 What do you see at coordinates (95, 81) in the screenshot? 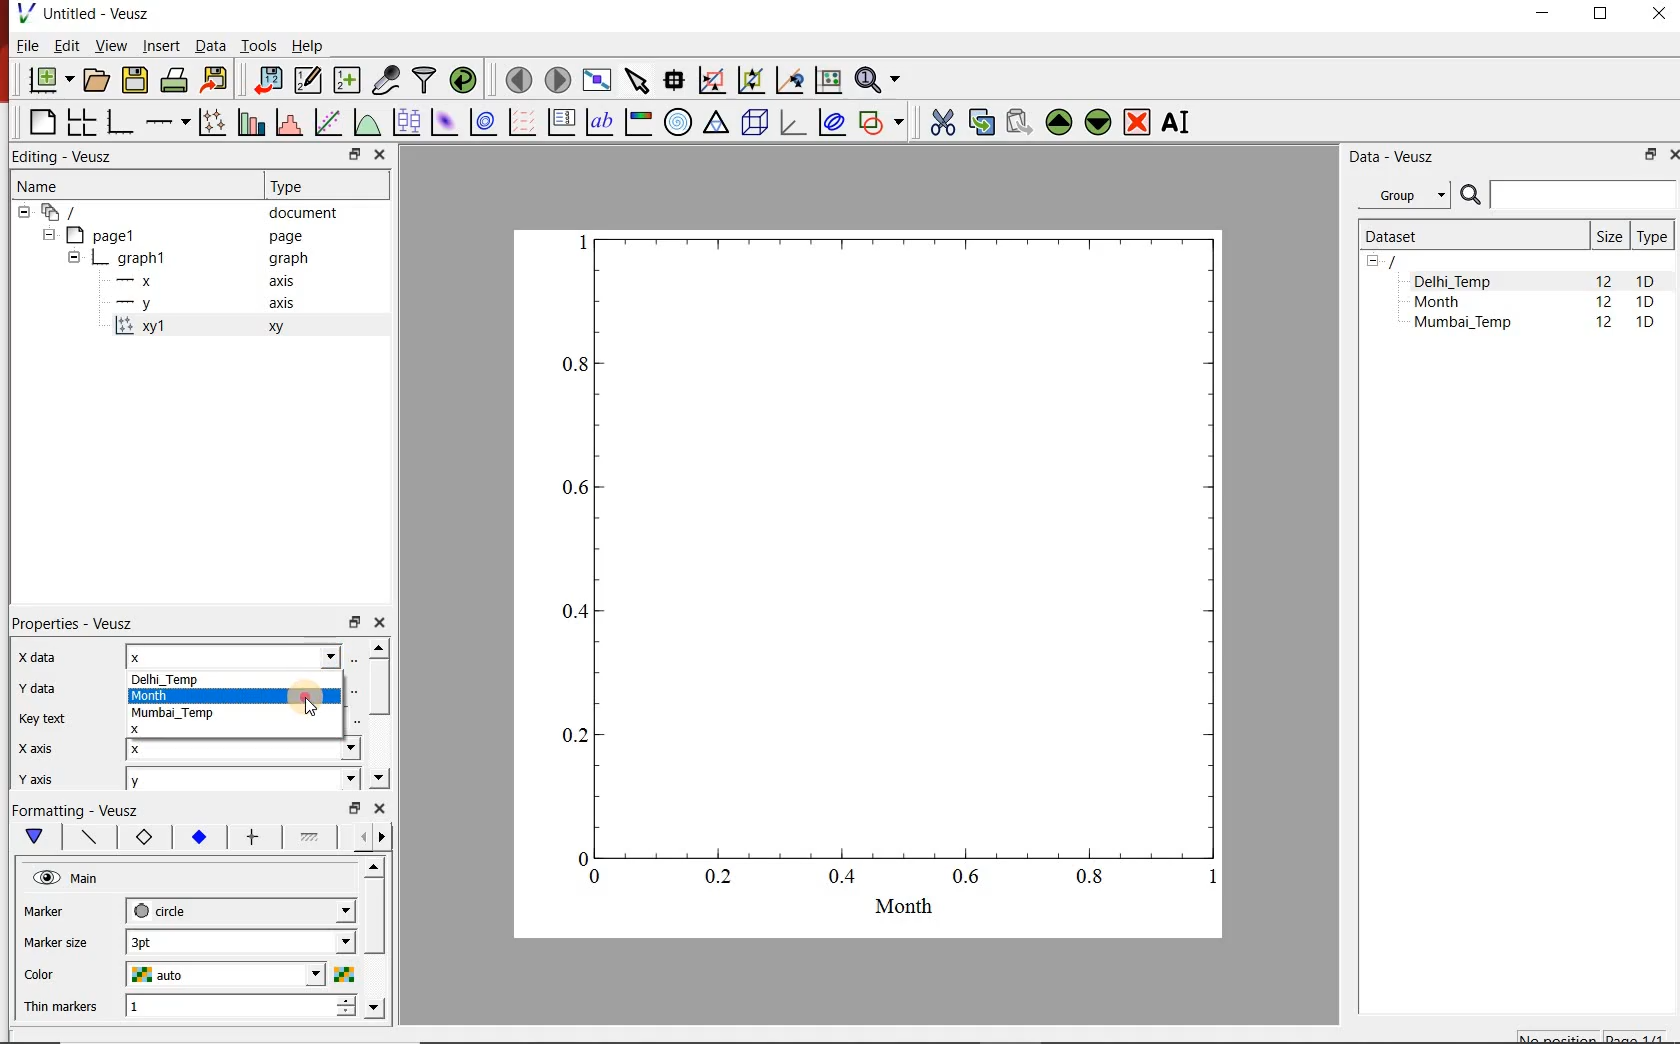
I see `open a document` at bounding box center [95, 81].